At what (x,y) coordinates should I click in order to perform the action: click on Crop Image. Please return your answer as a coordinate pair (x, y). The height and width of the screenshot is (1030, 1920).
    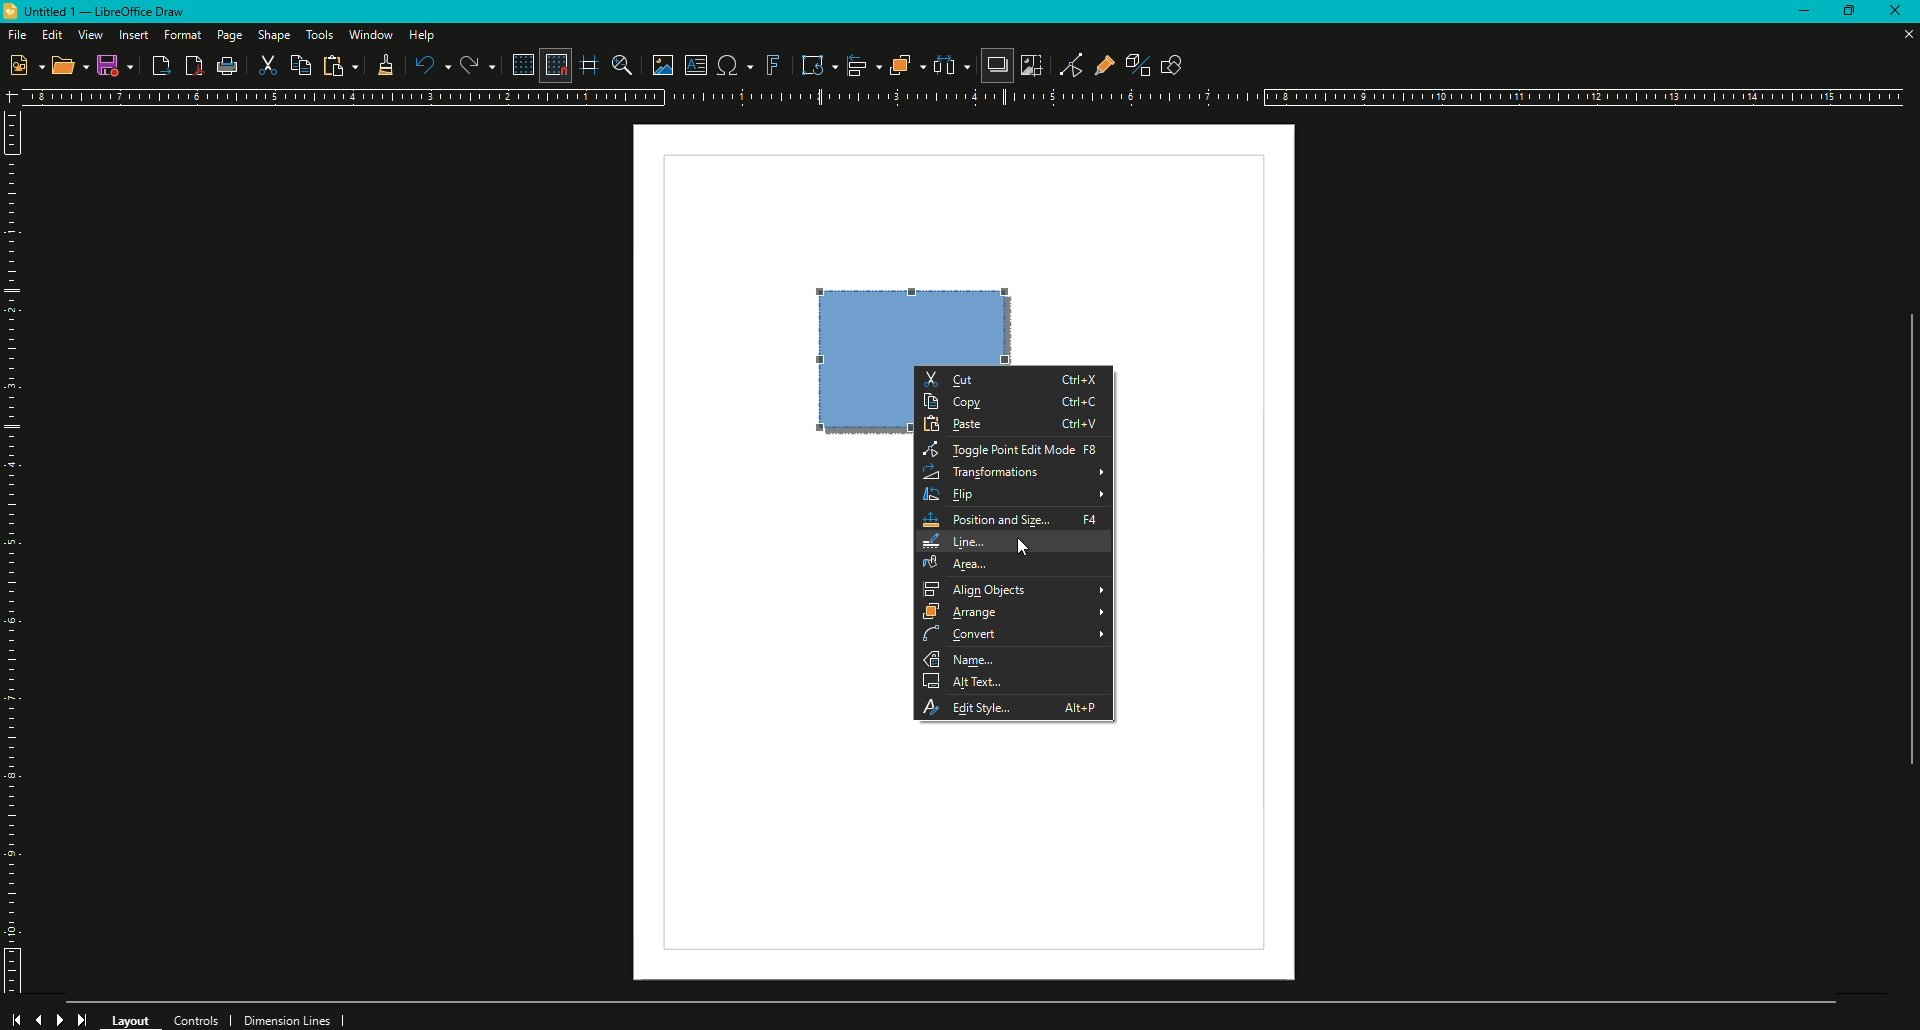
    Looking at the image, I should click on (1031, 65).